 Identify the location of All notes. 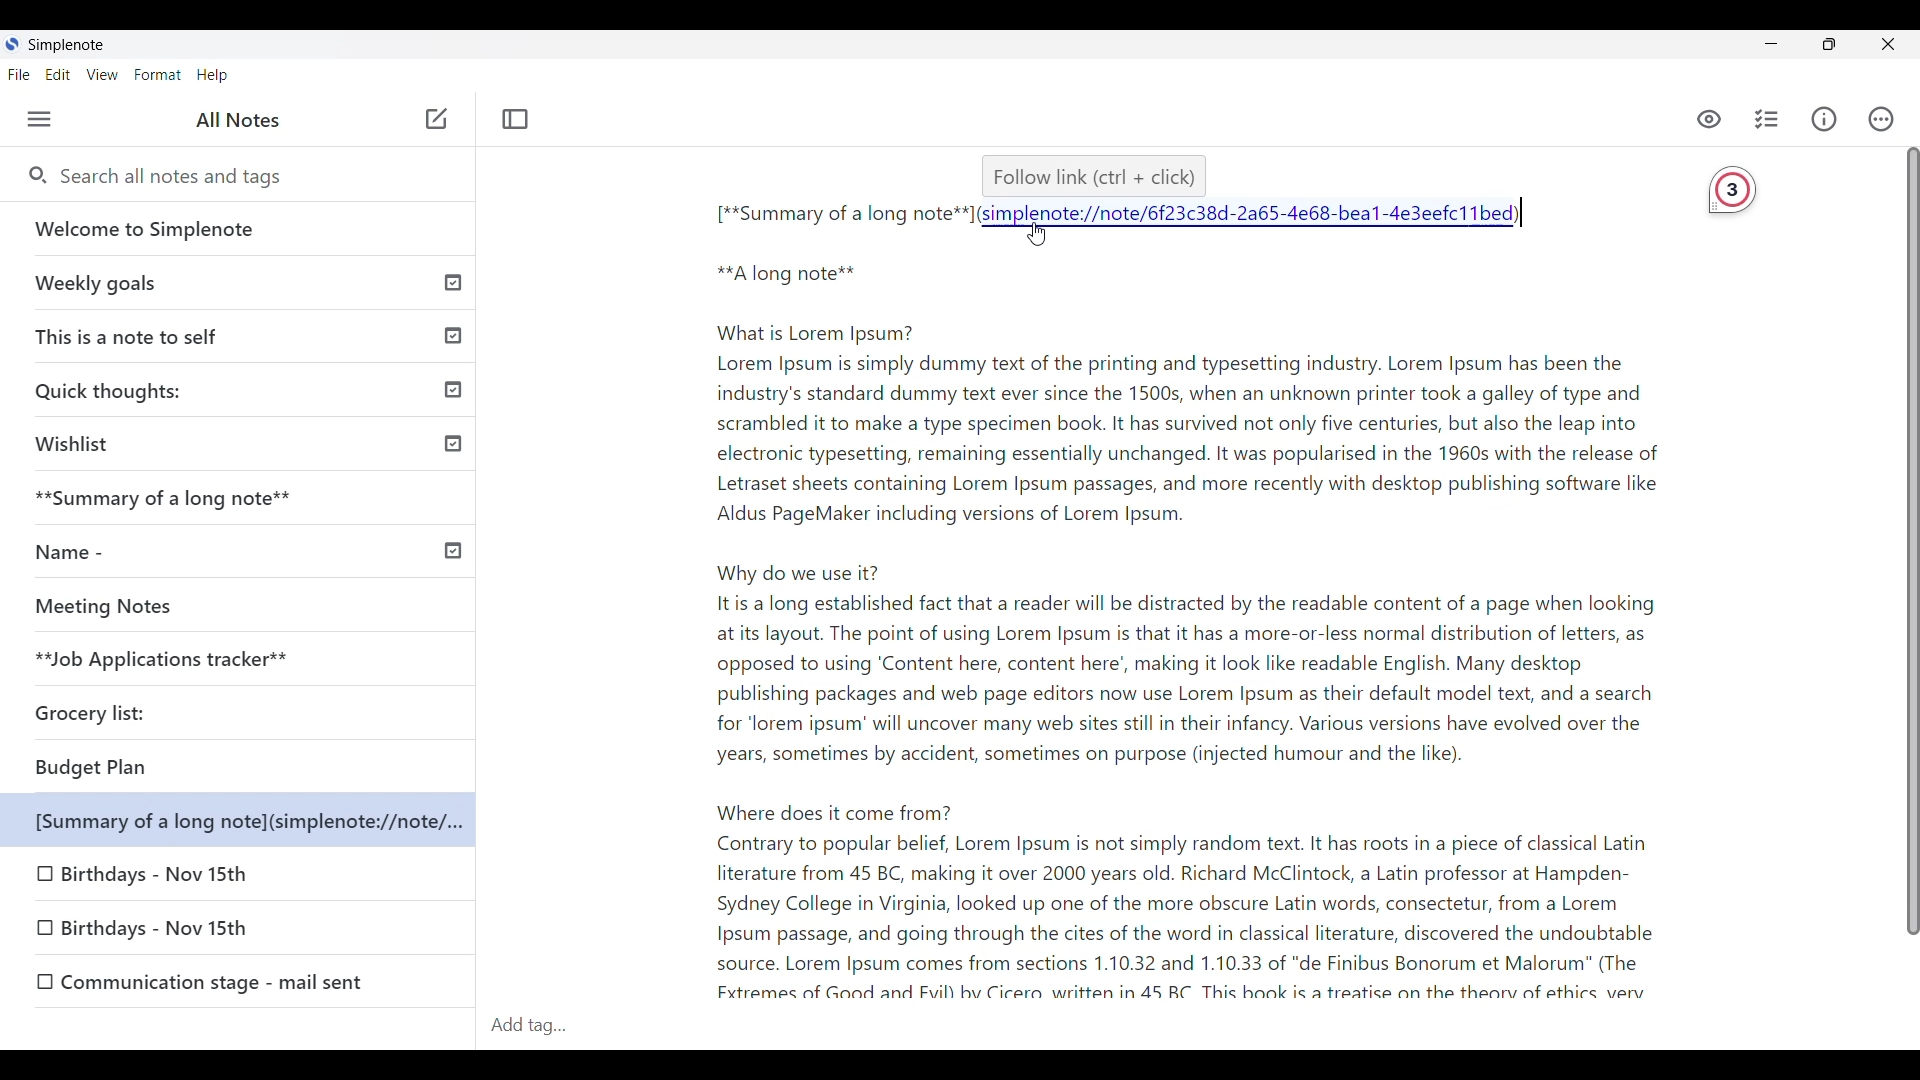
(238, 119).